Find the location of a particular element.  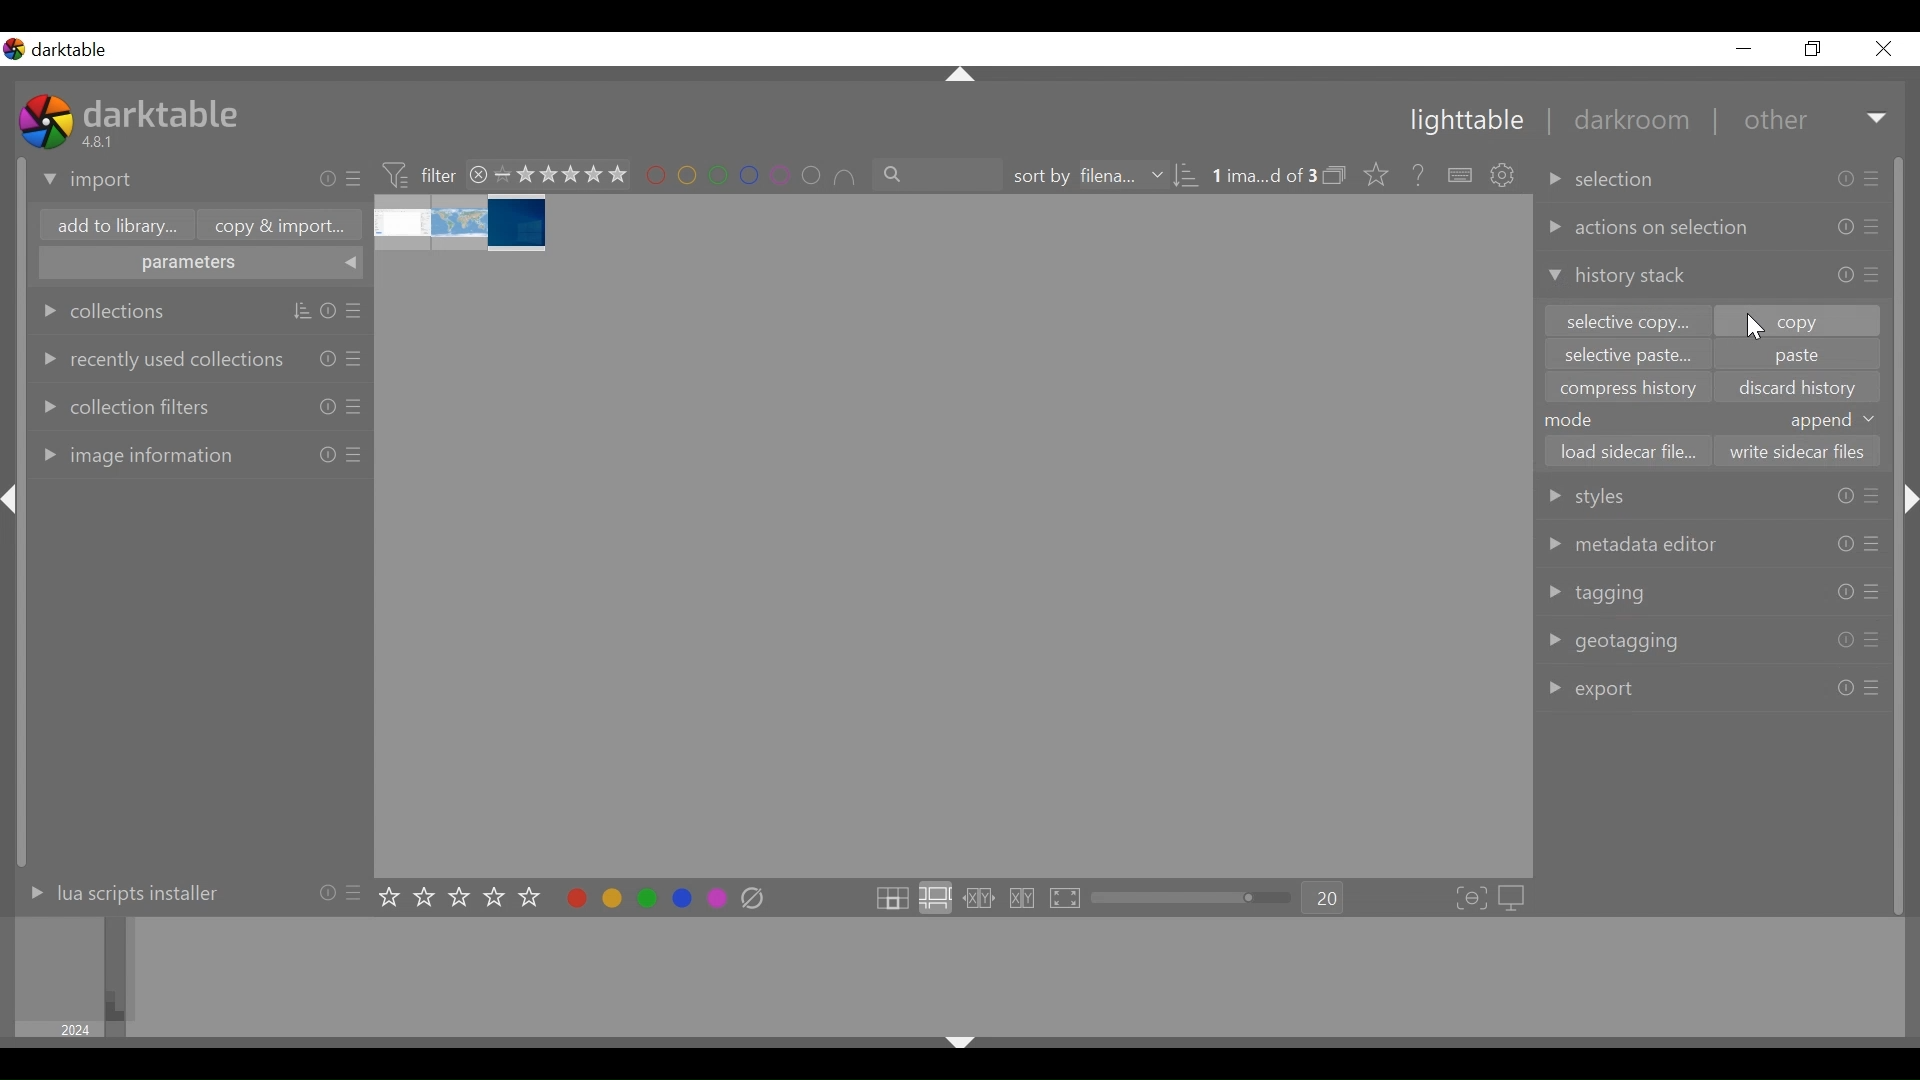

filter is located at coordinates (418, 173).